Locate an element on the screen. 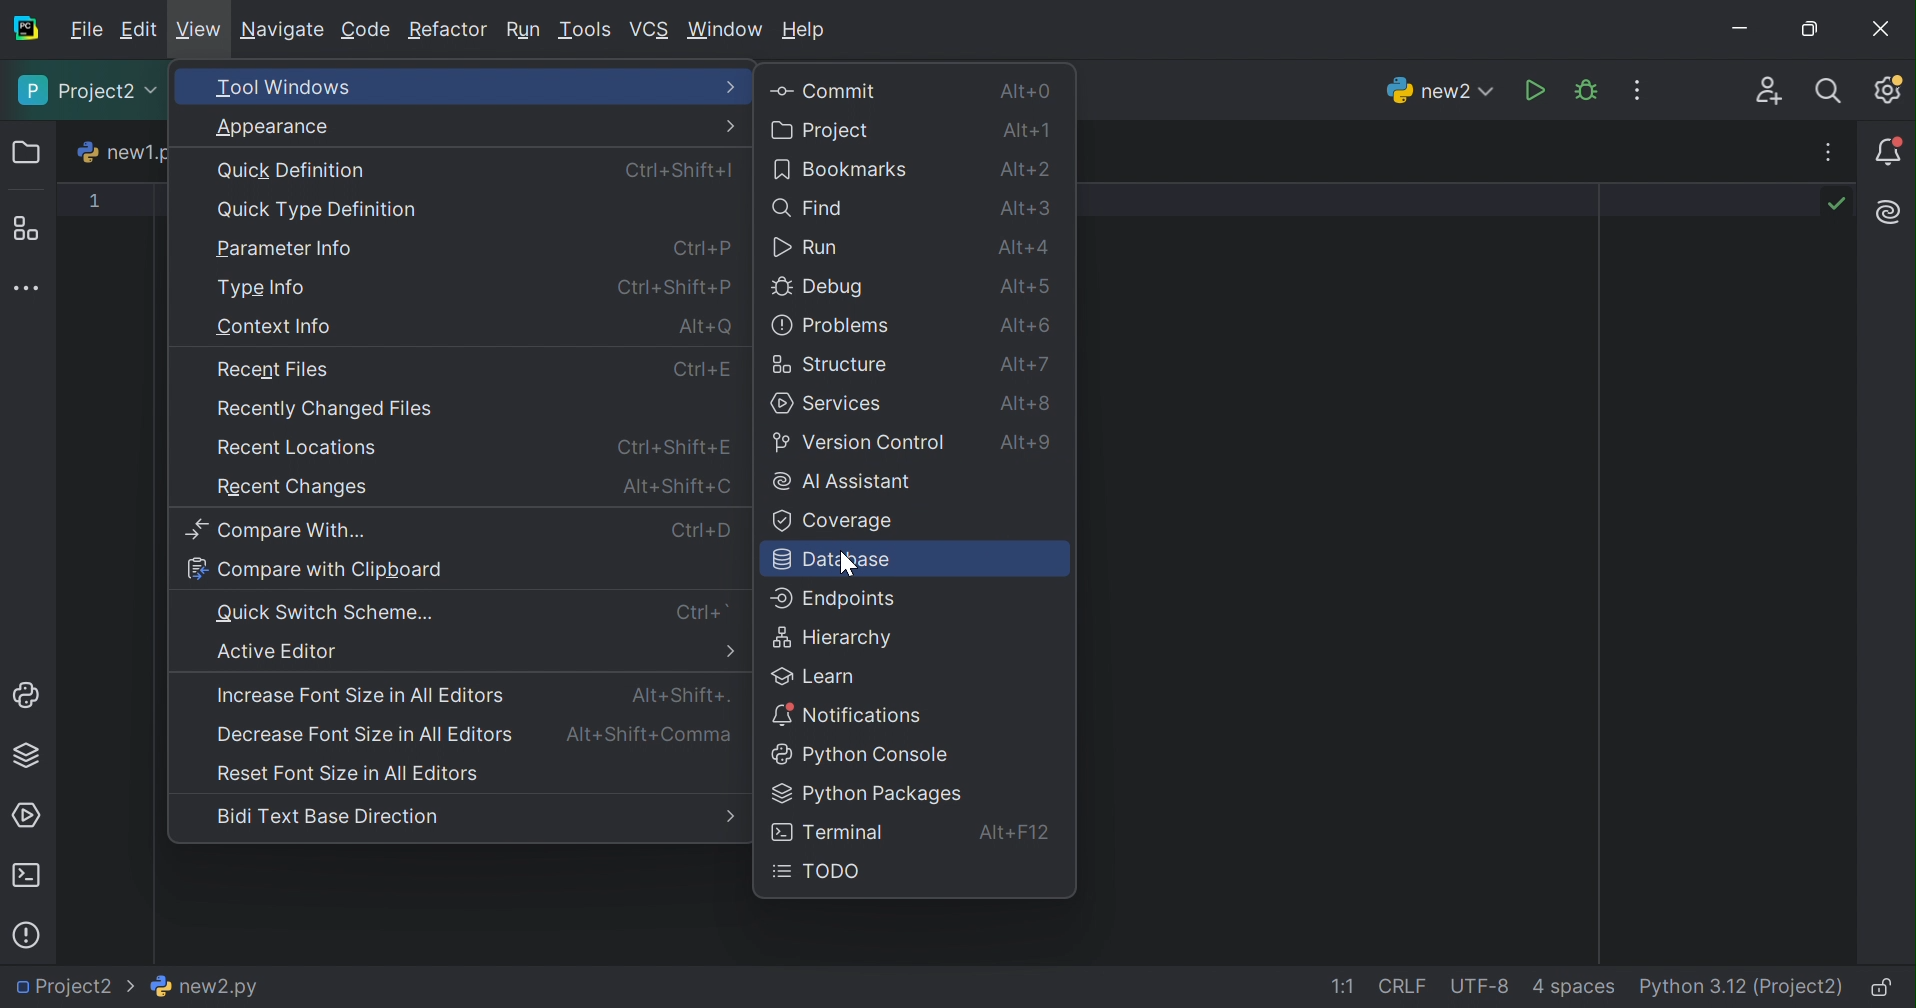 The height and width of the screenshot is (1008, 1916). new2.py is located at coordinates (206, 983).